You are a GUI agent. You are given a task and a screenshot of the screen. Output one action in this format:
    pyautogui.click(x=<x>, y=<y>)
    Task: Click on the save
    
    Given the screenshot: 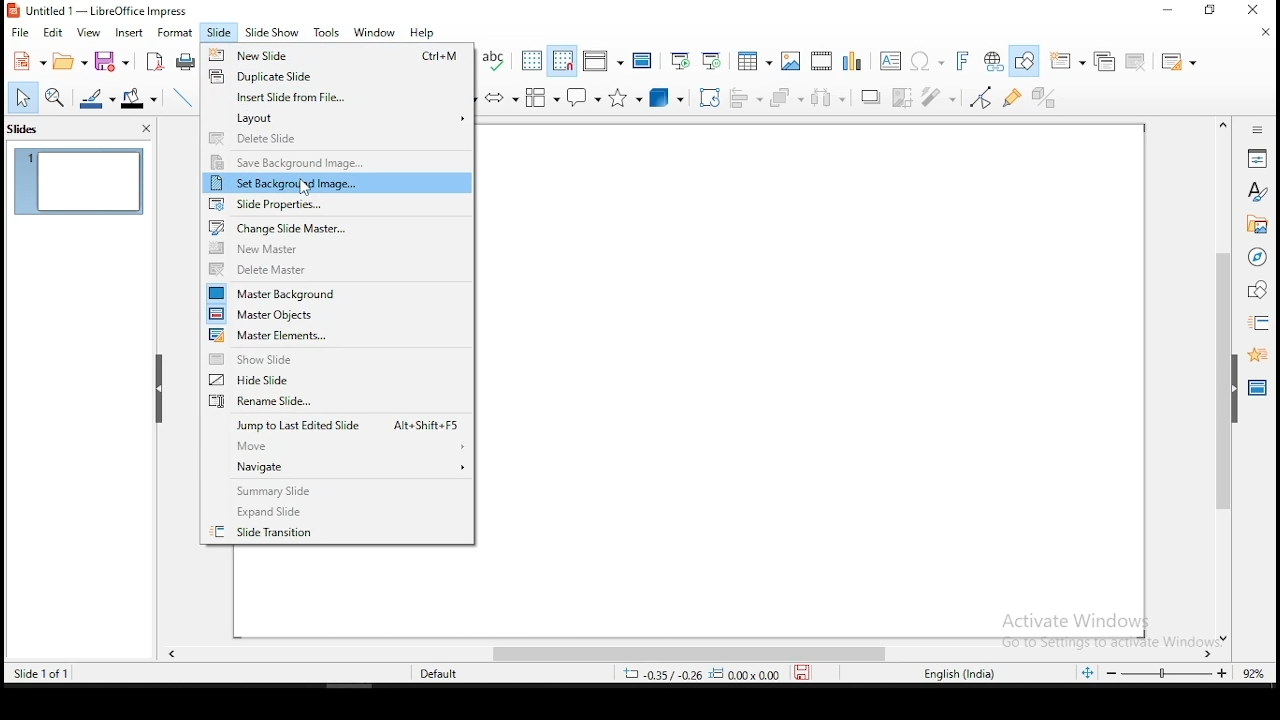 What is the action you would take?
    pyautogui.click(x=113, y=60)
    